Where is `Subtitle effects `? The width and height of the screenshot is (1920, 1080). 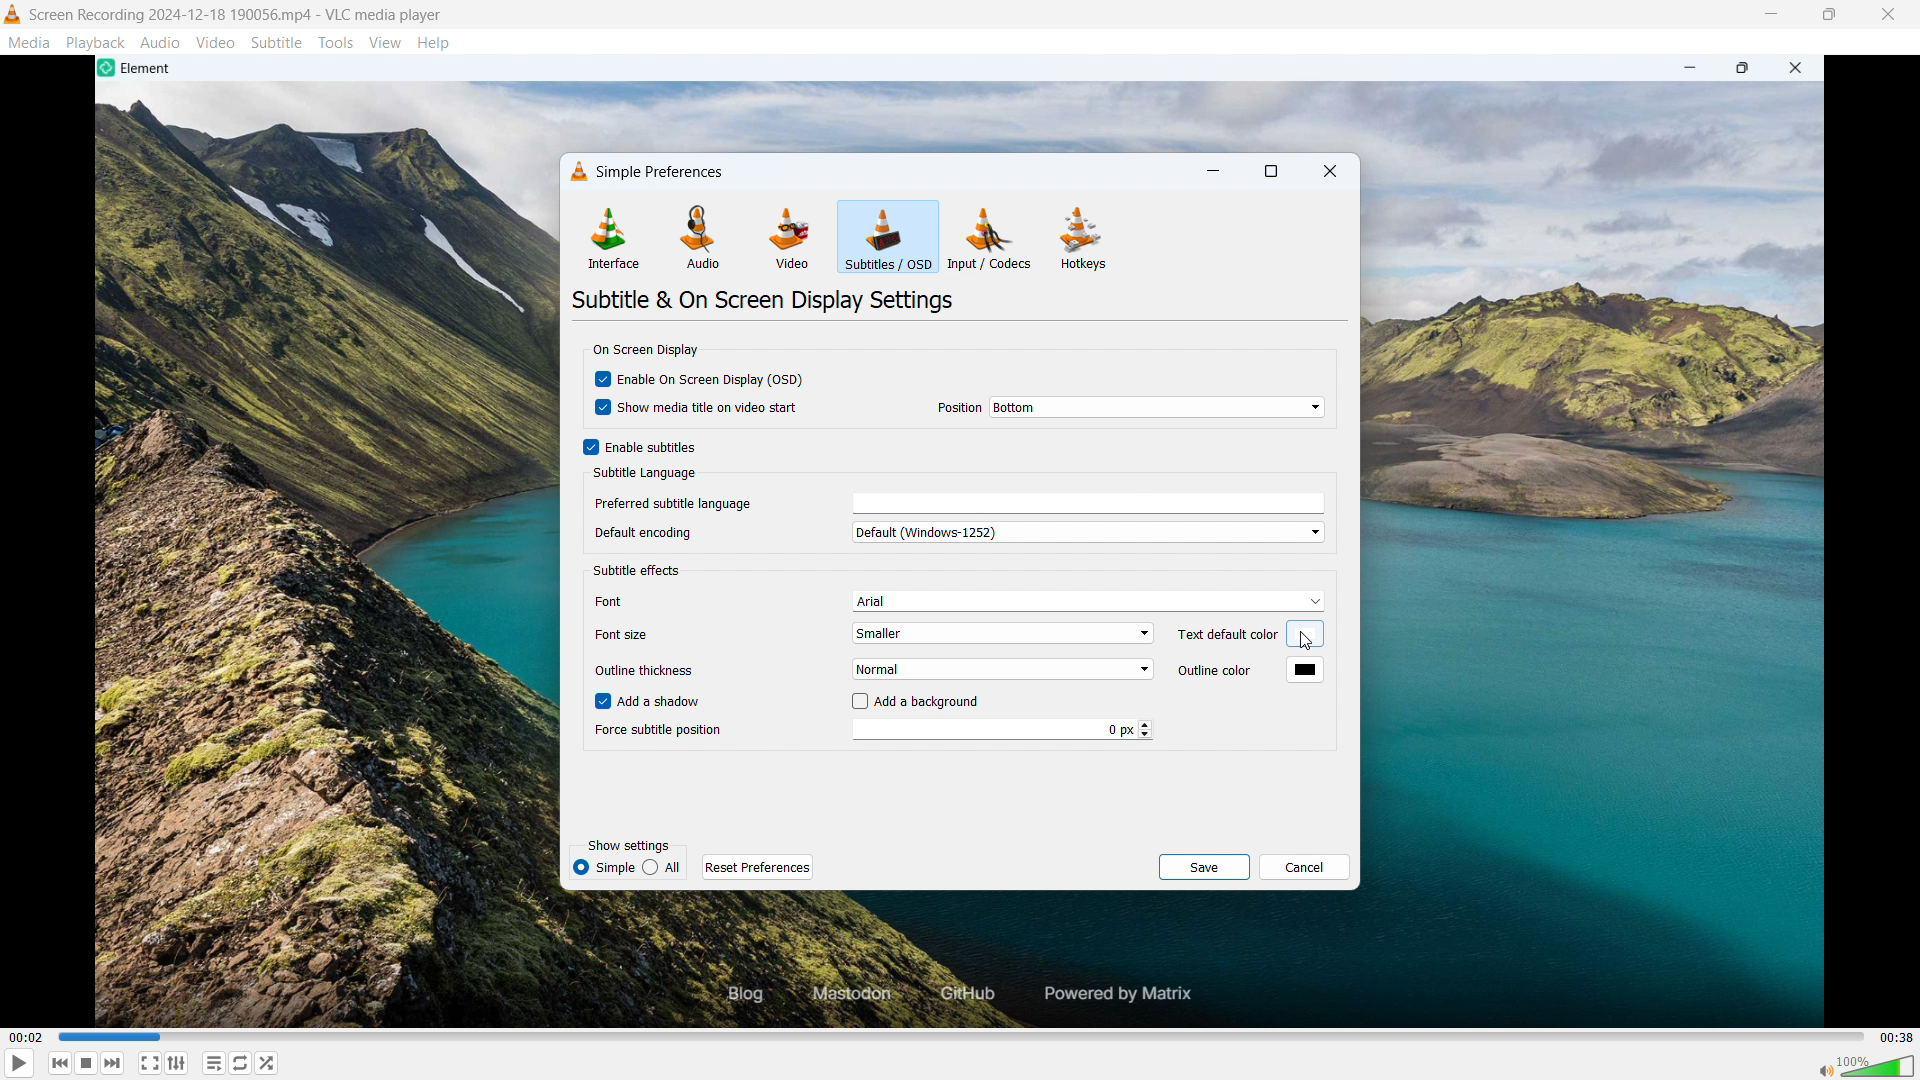 Subtitle effects  is located at coordinates (638, 570).